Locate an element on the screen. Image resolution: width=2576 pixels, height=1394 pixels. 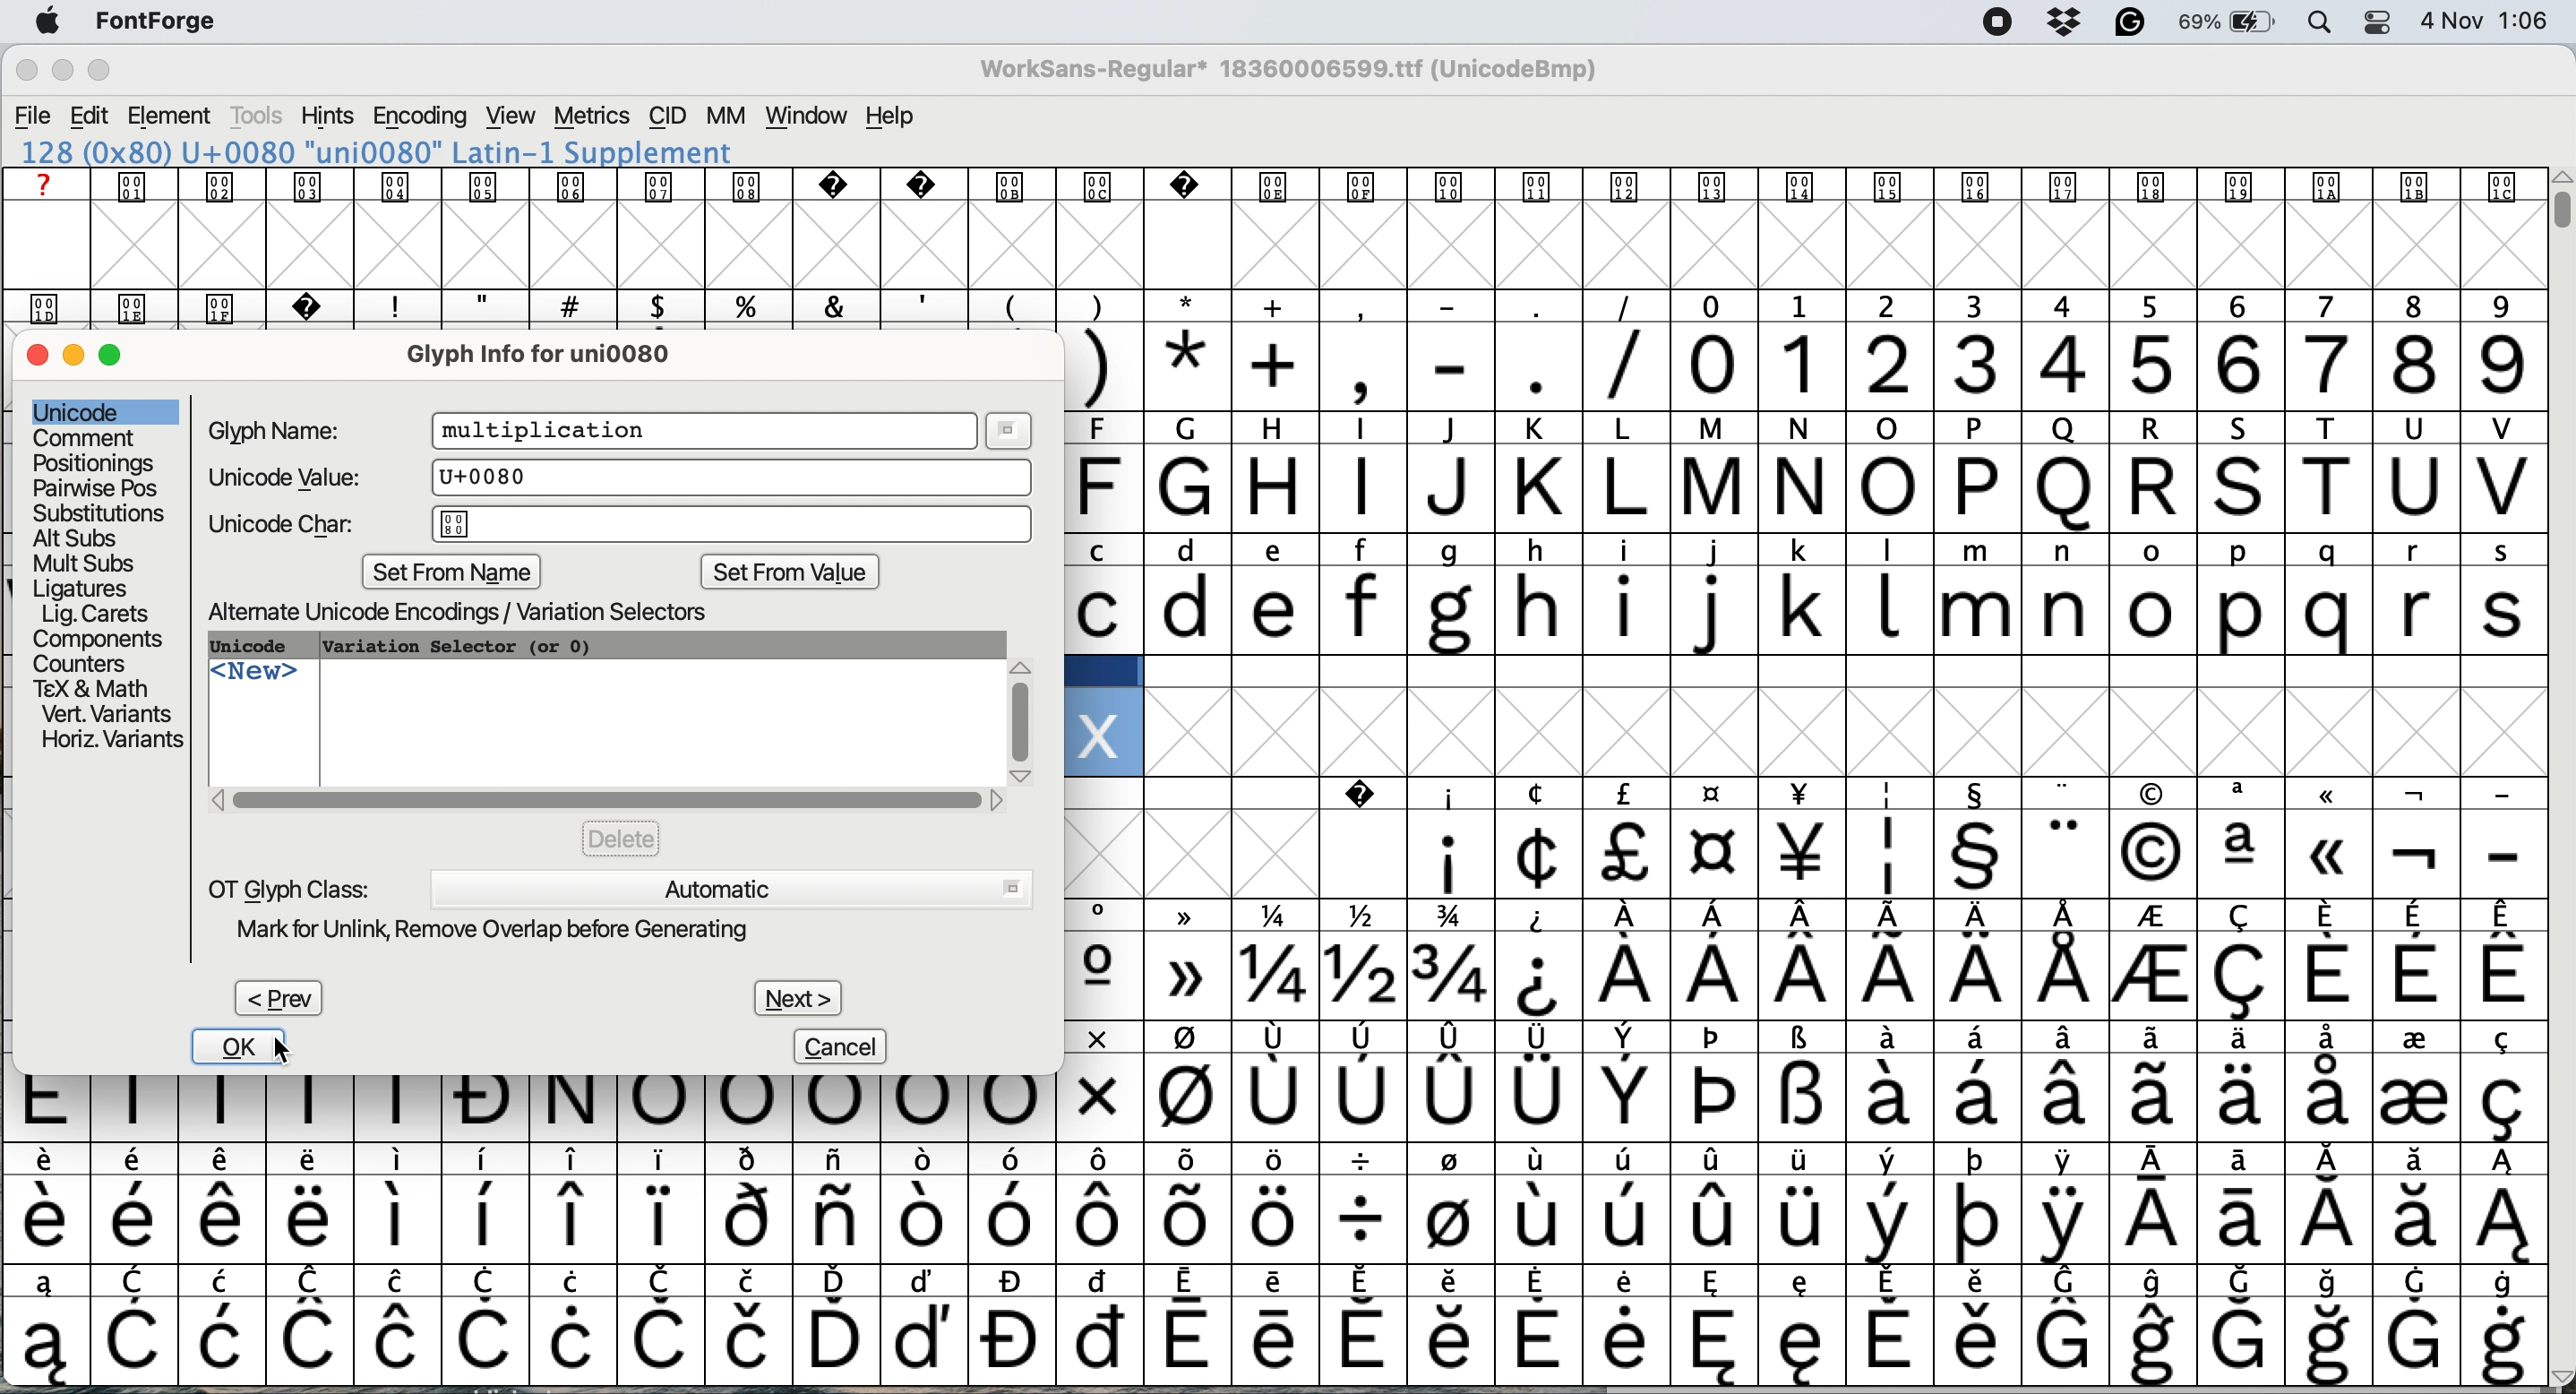
vert variants is located at coordinates (106, 715).